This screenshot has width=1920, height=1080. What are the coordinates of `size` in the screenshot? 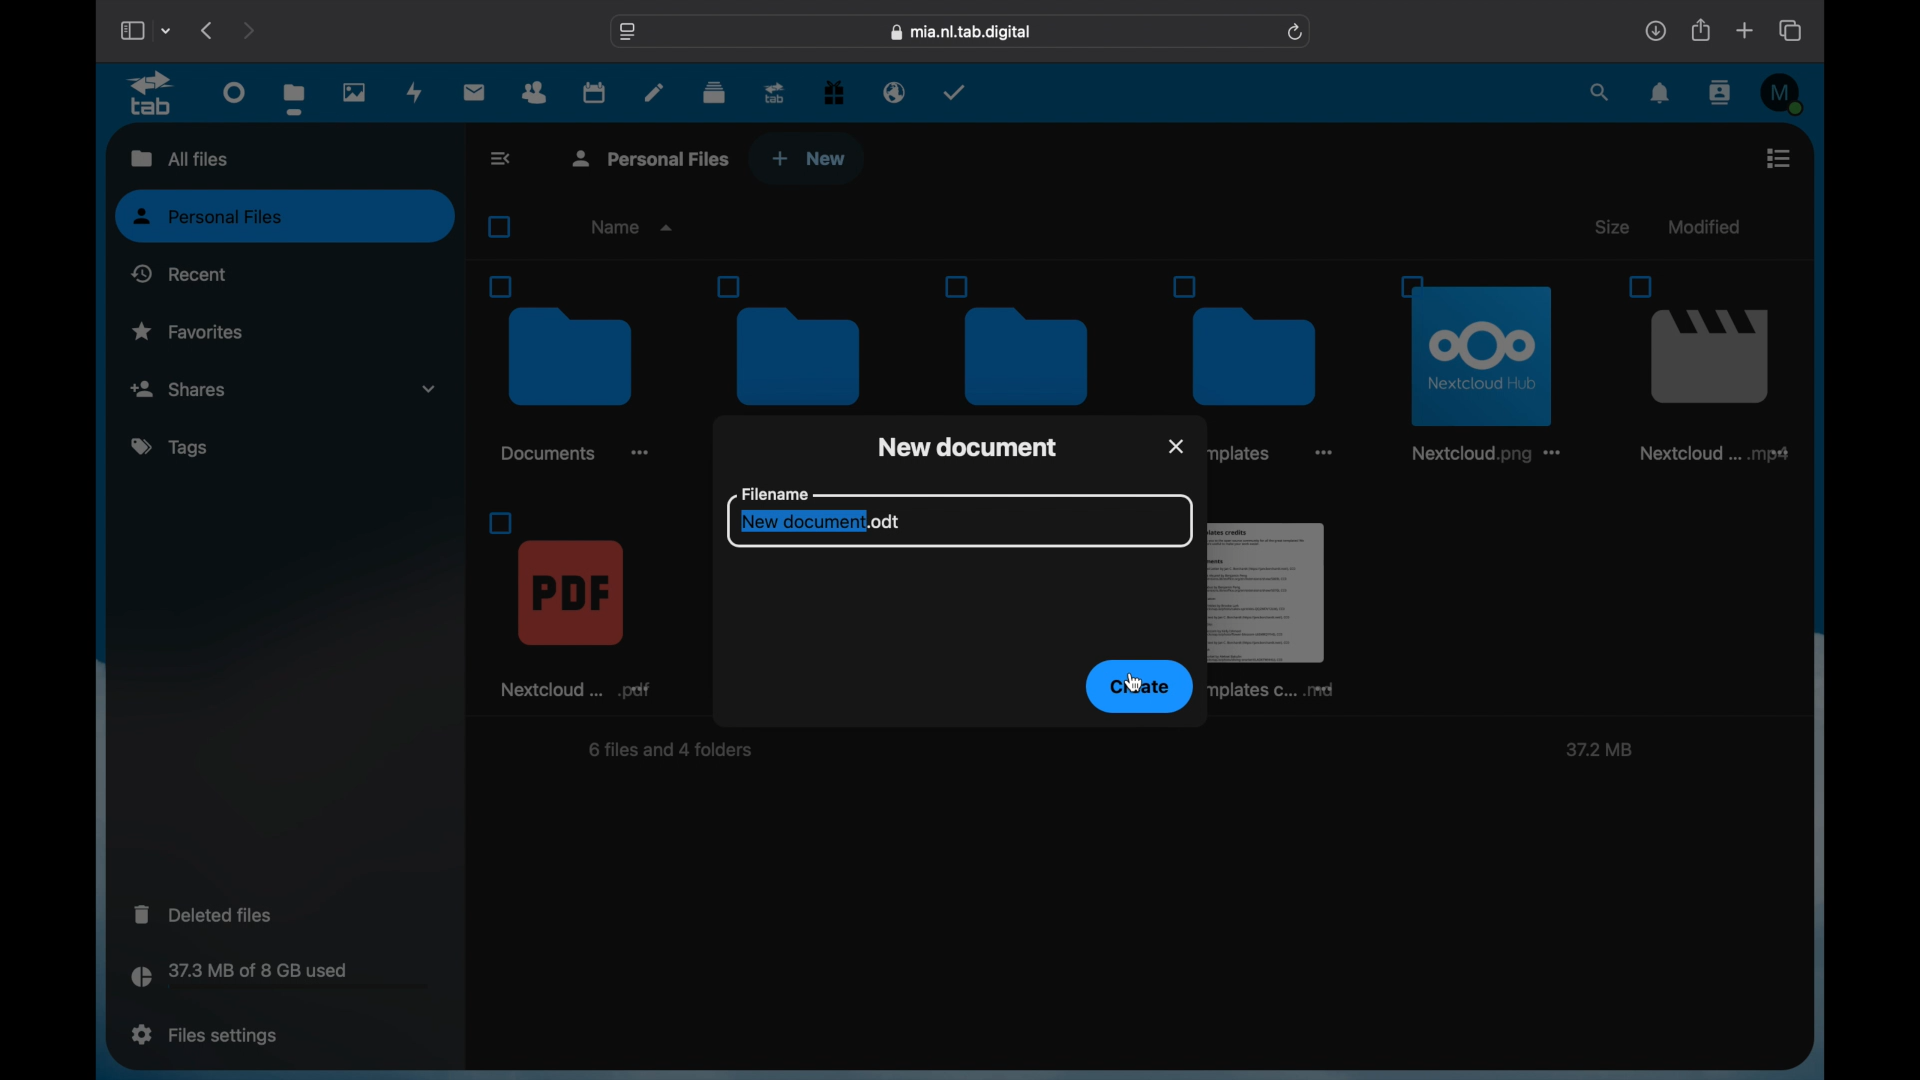 It's located at (1615, 227).